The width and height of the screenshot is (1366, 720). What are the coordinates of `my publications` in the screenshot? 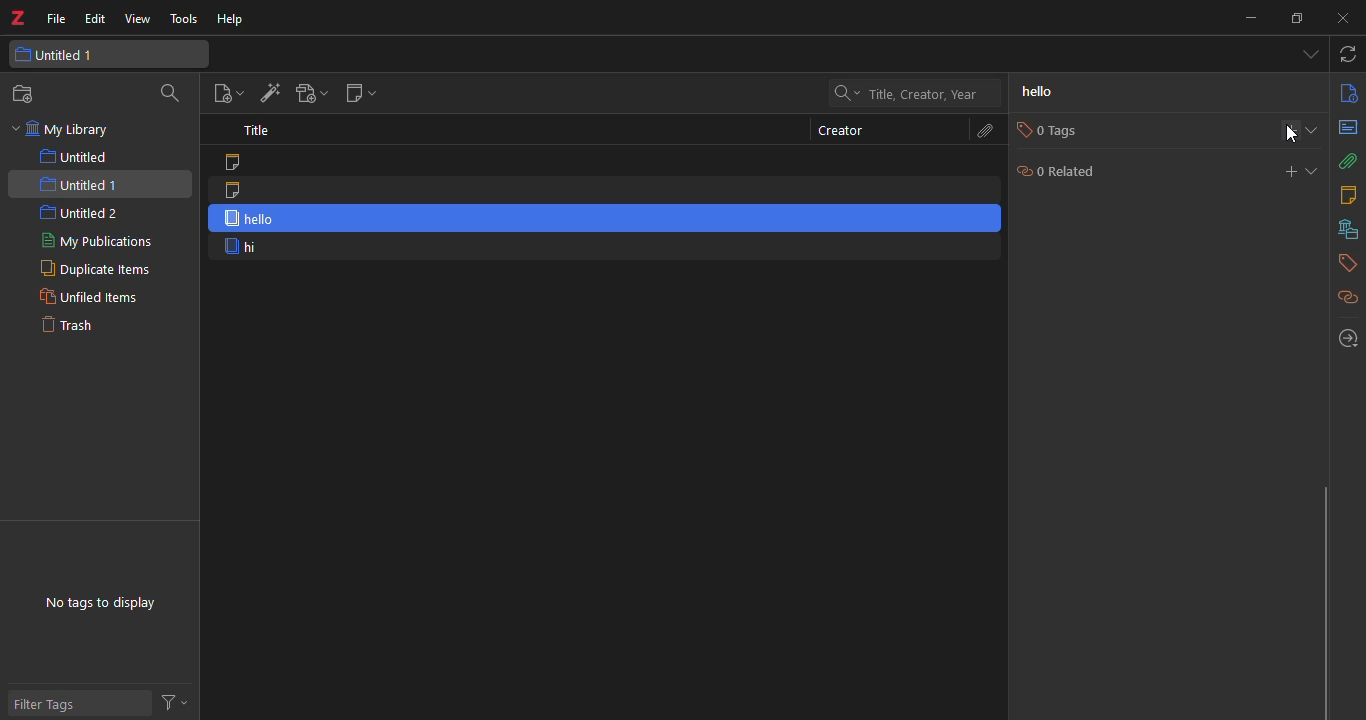 It's located at (92, 242).